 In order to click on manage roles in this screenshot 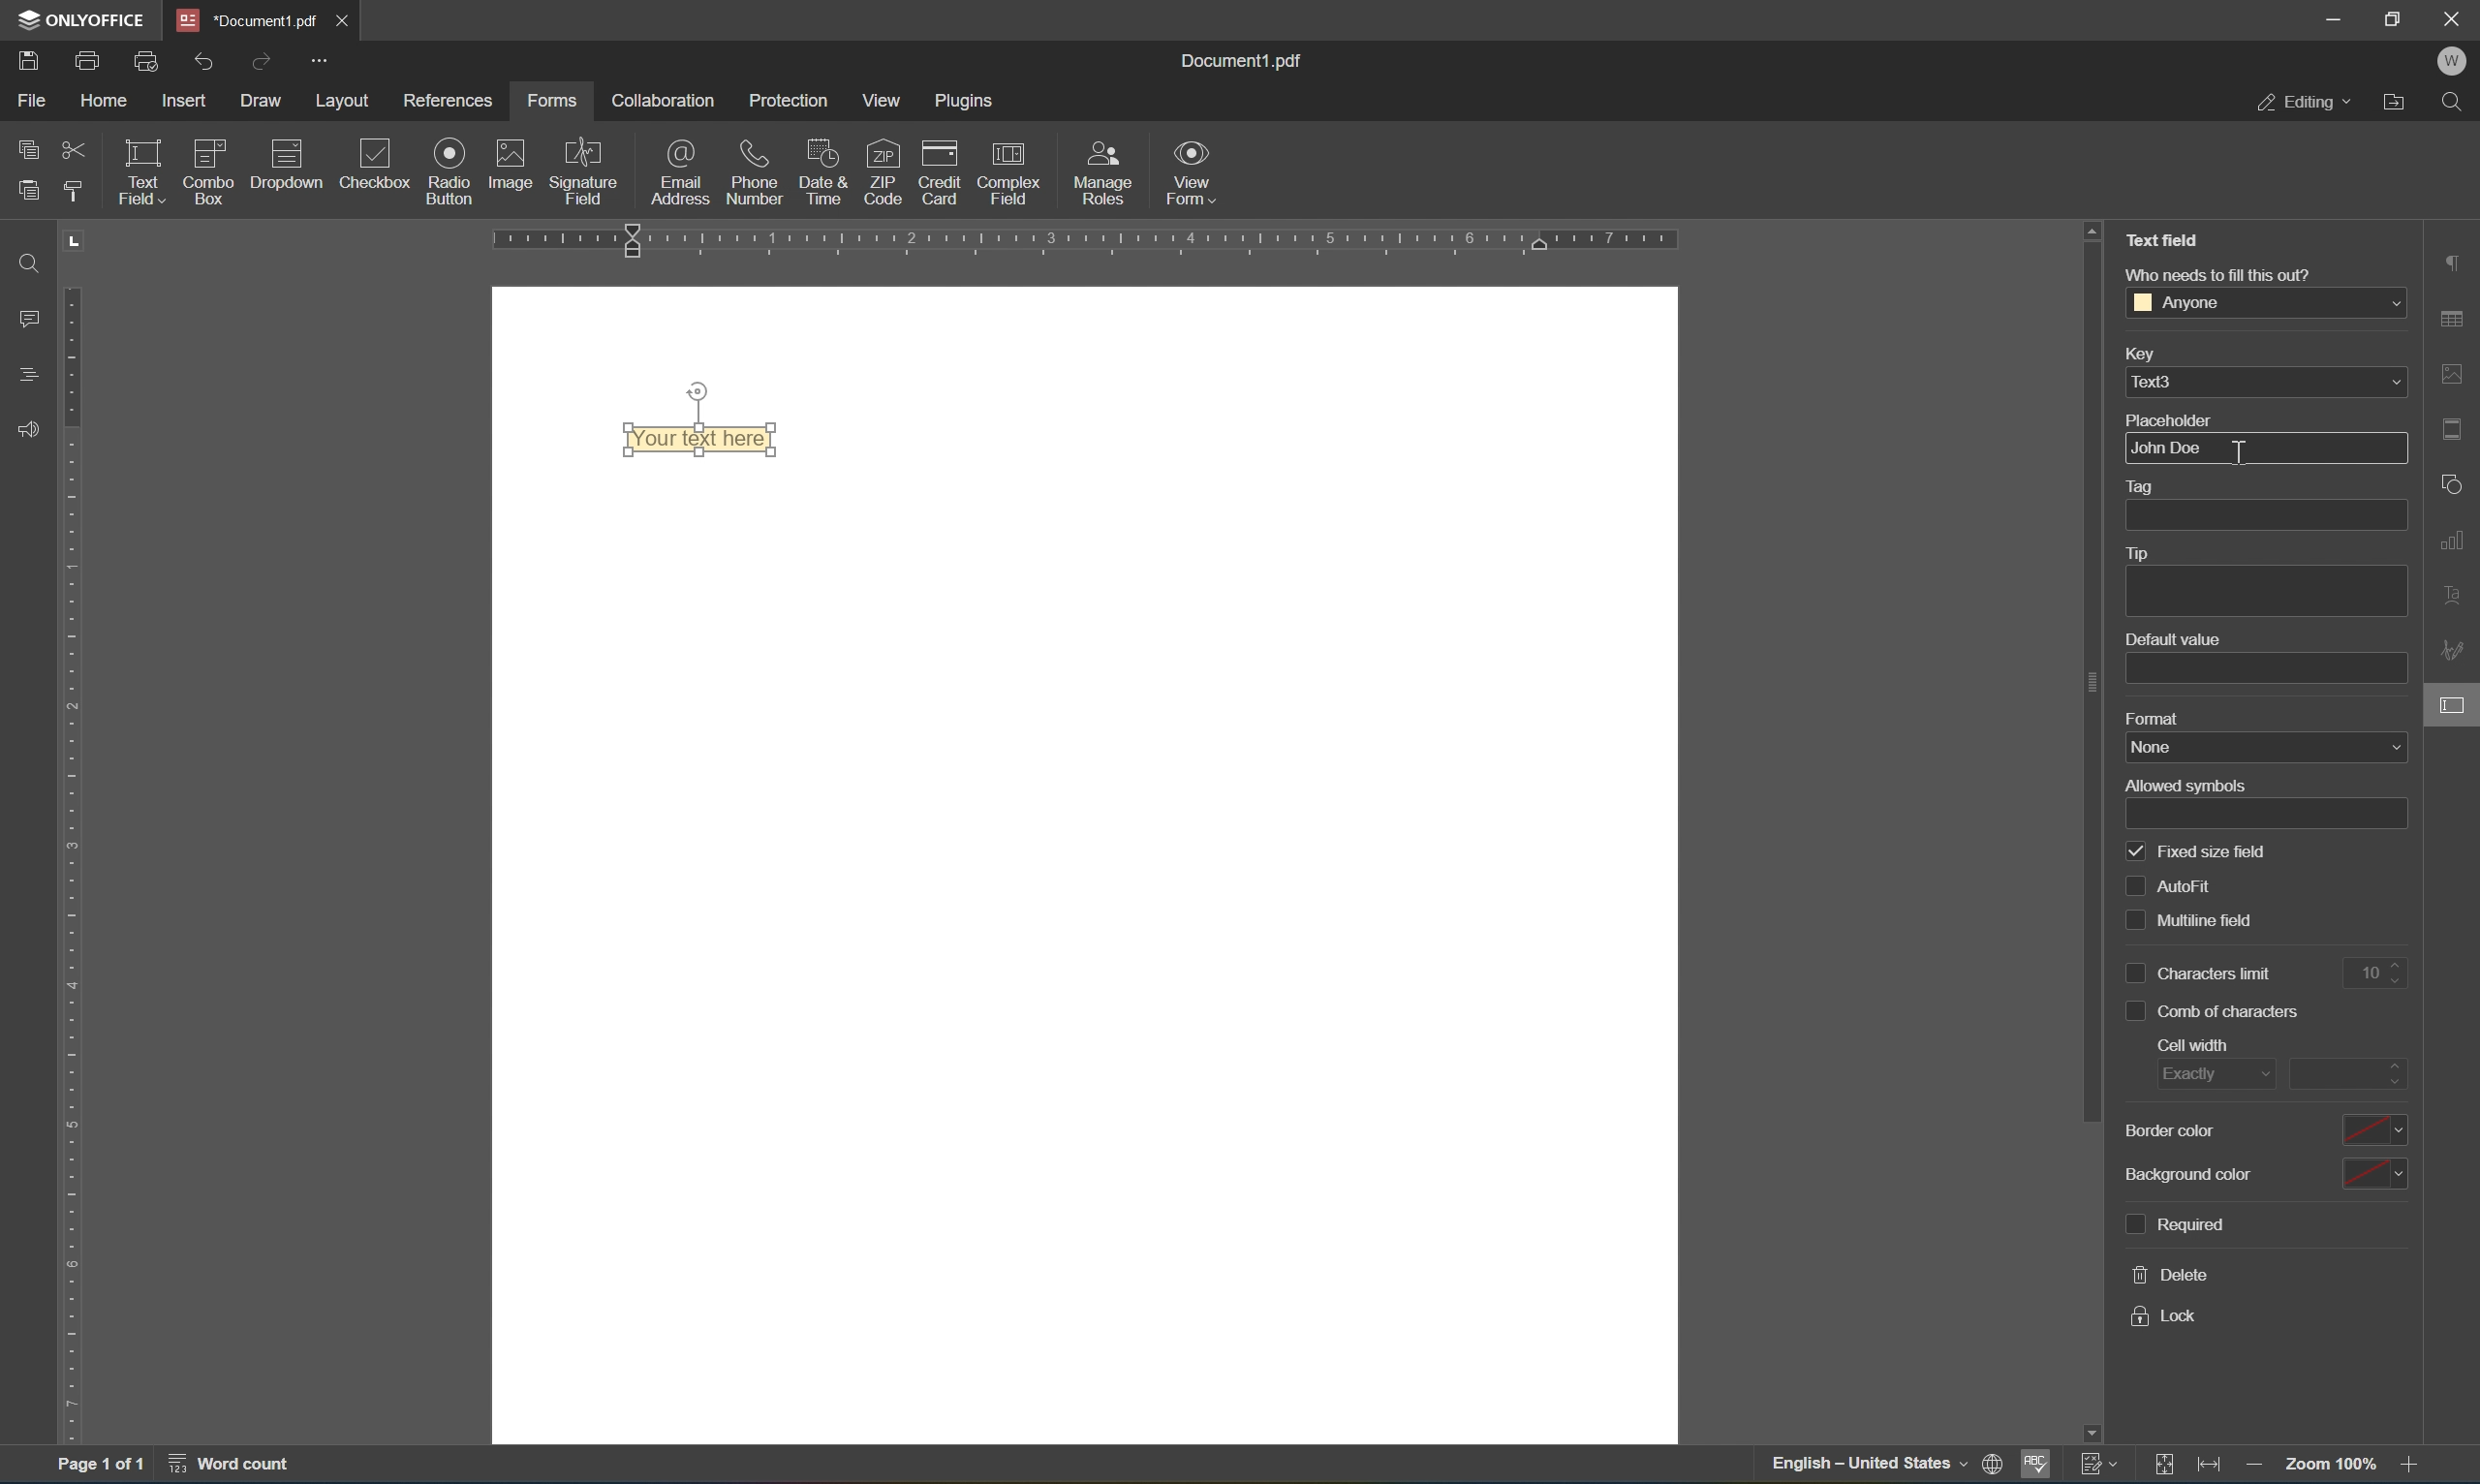, I will do `click(1102, 176)`.